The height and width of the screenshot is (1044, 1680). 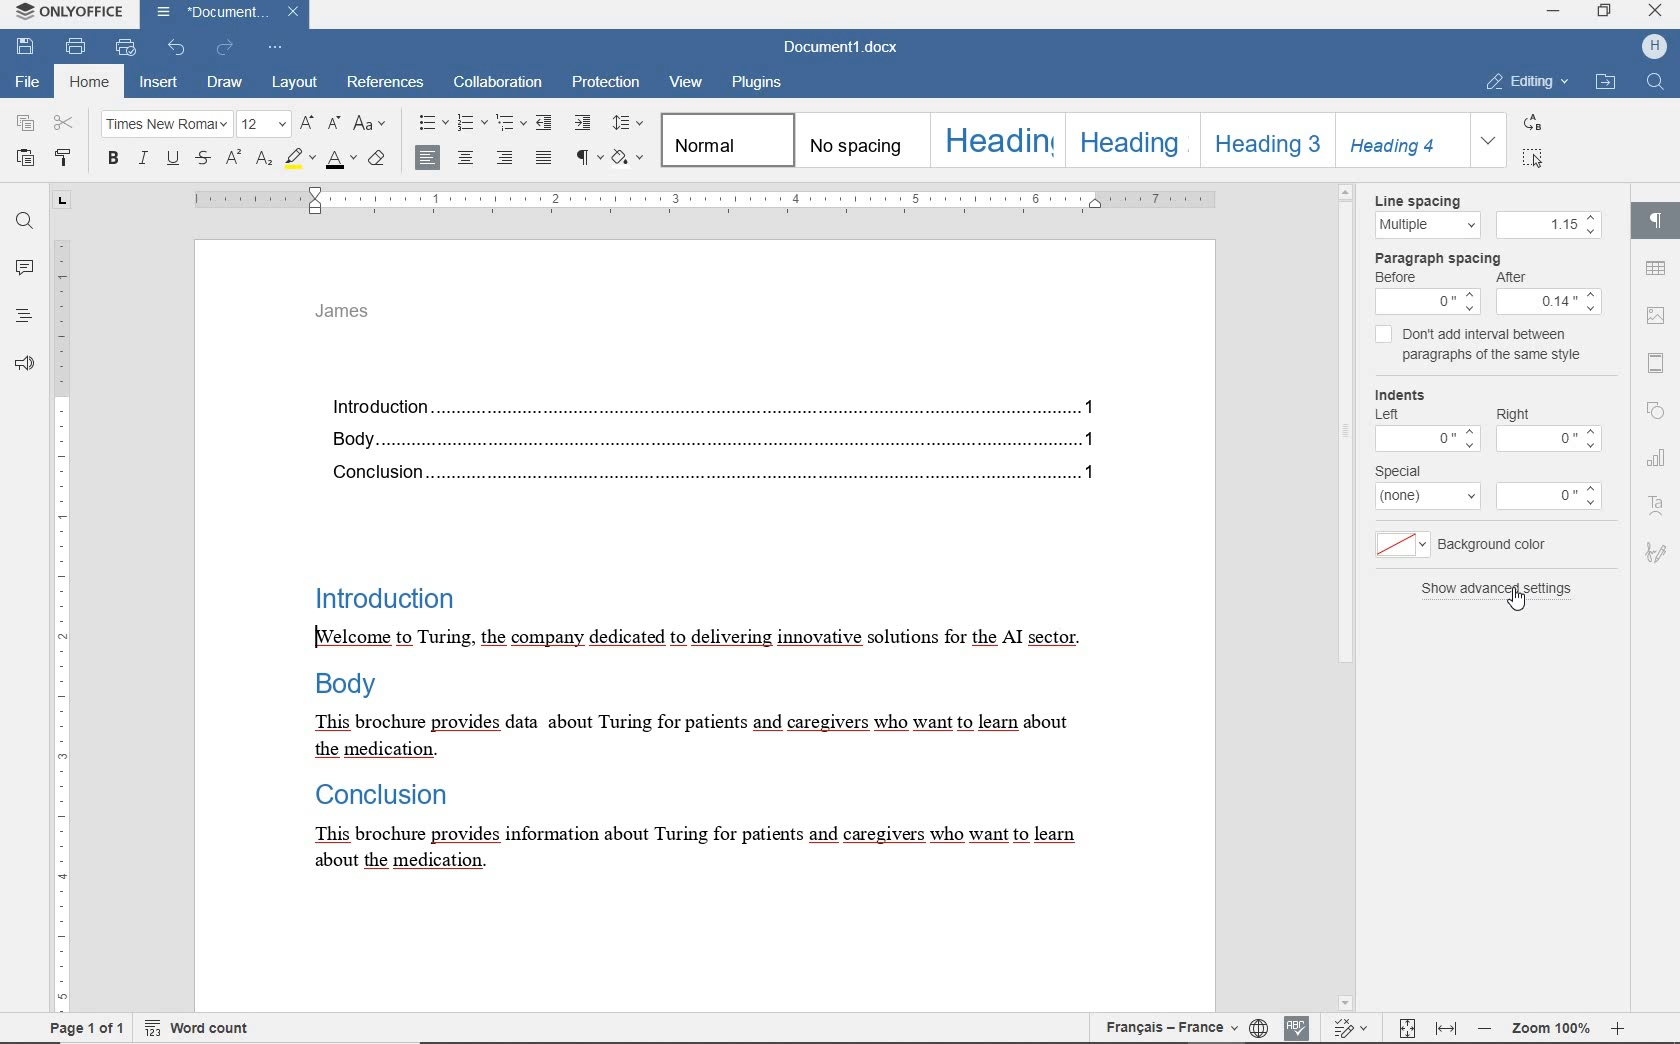 I want to click on customize quick access toolbar, so click(x=276, y=48).